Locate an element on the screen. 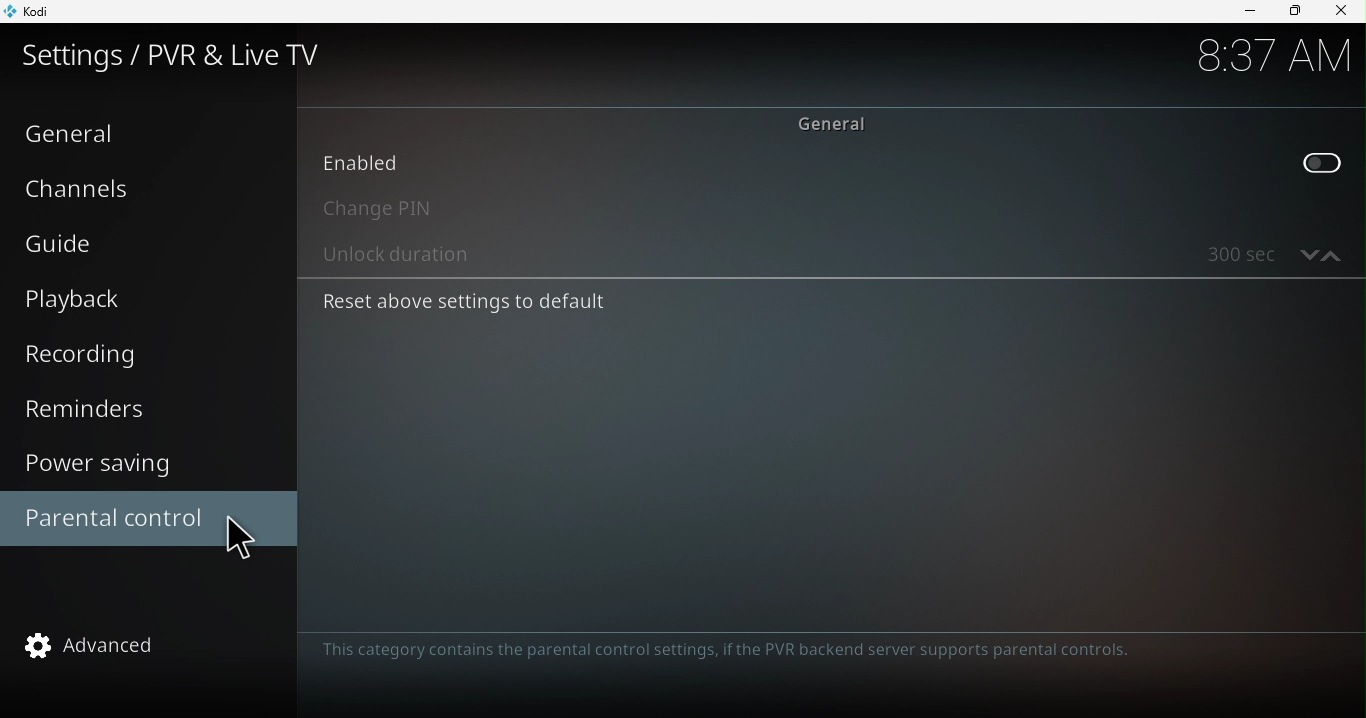  General is located at coordinates (77, 134).